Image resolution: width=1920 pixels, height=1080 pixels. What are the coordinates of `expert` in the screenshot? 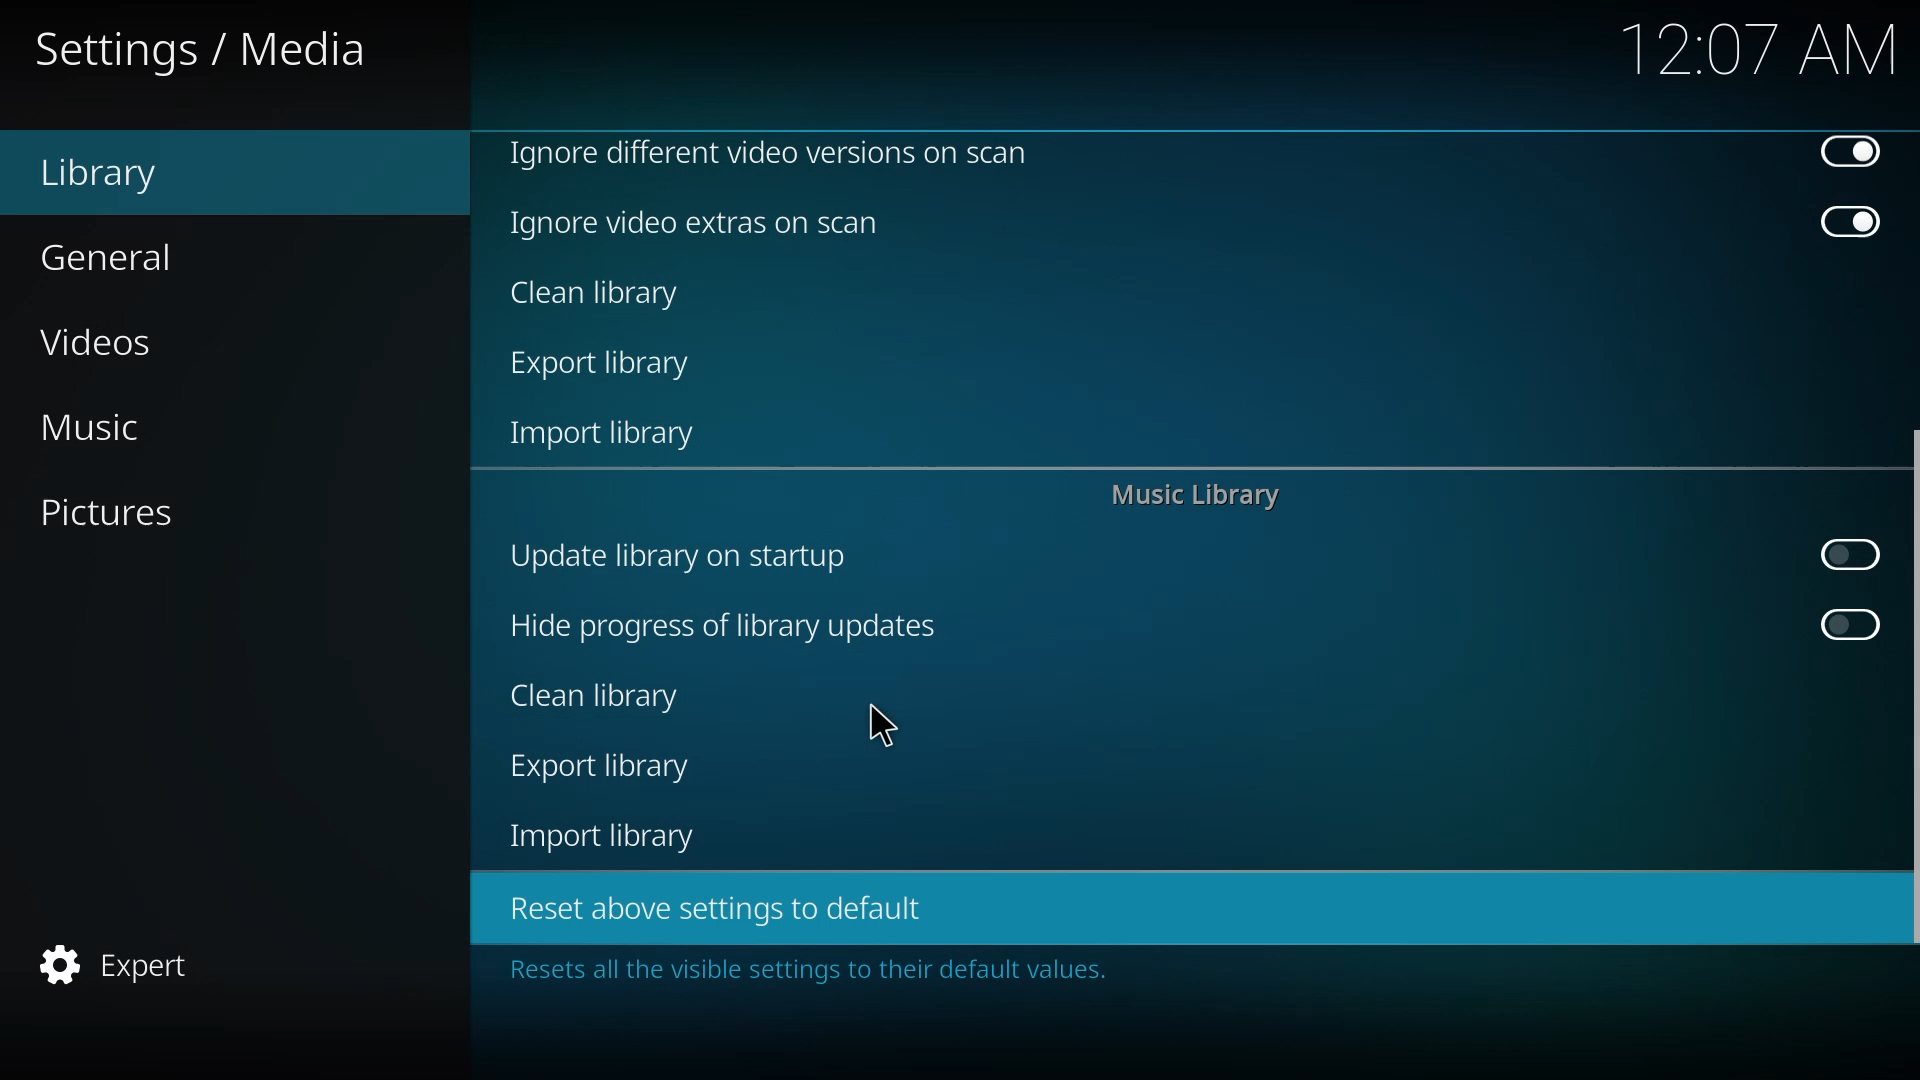 It's located at (114, 965).